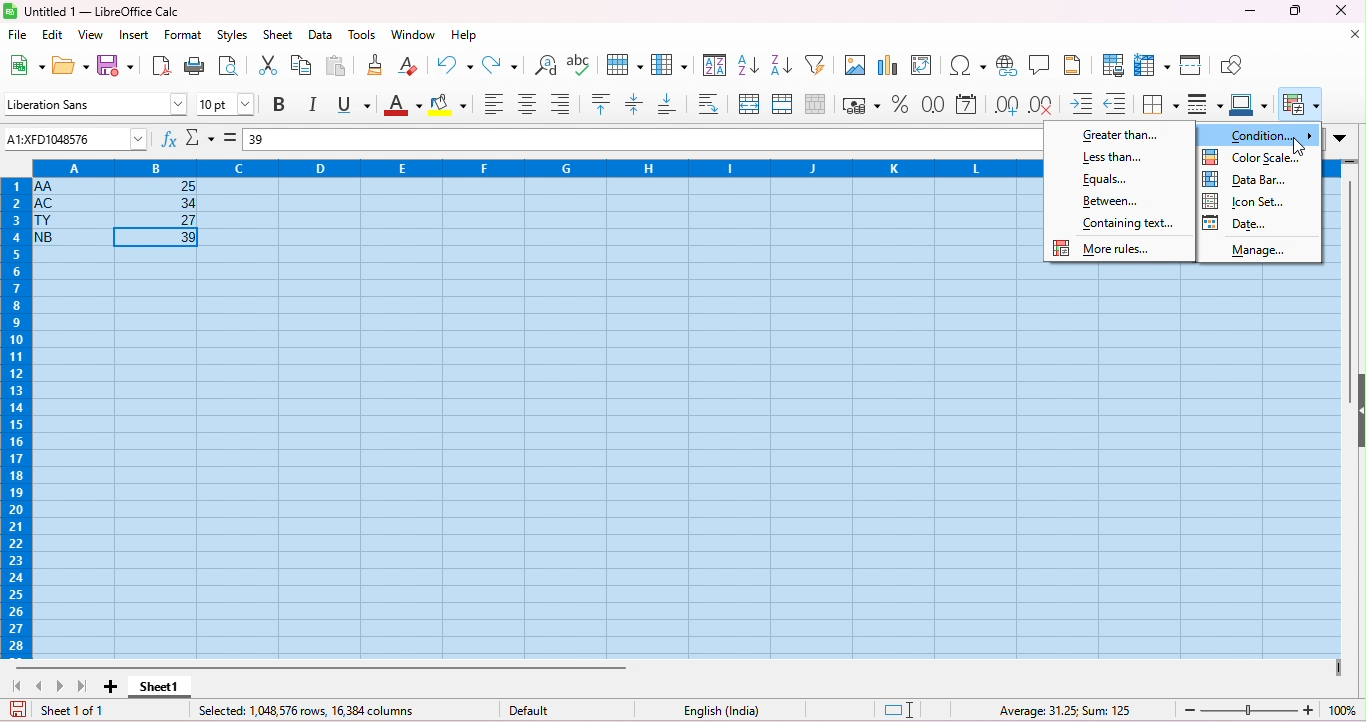 The height and width of the screenshot is (722, 1366). Describe the element at coordinates (258, 140) in the screenshot. I see `39` at that location.